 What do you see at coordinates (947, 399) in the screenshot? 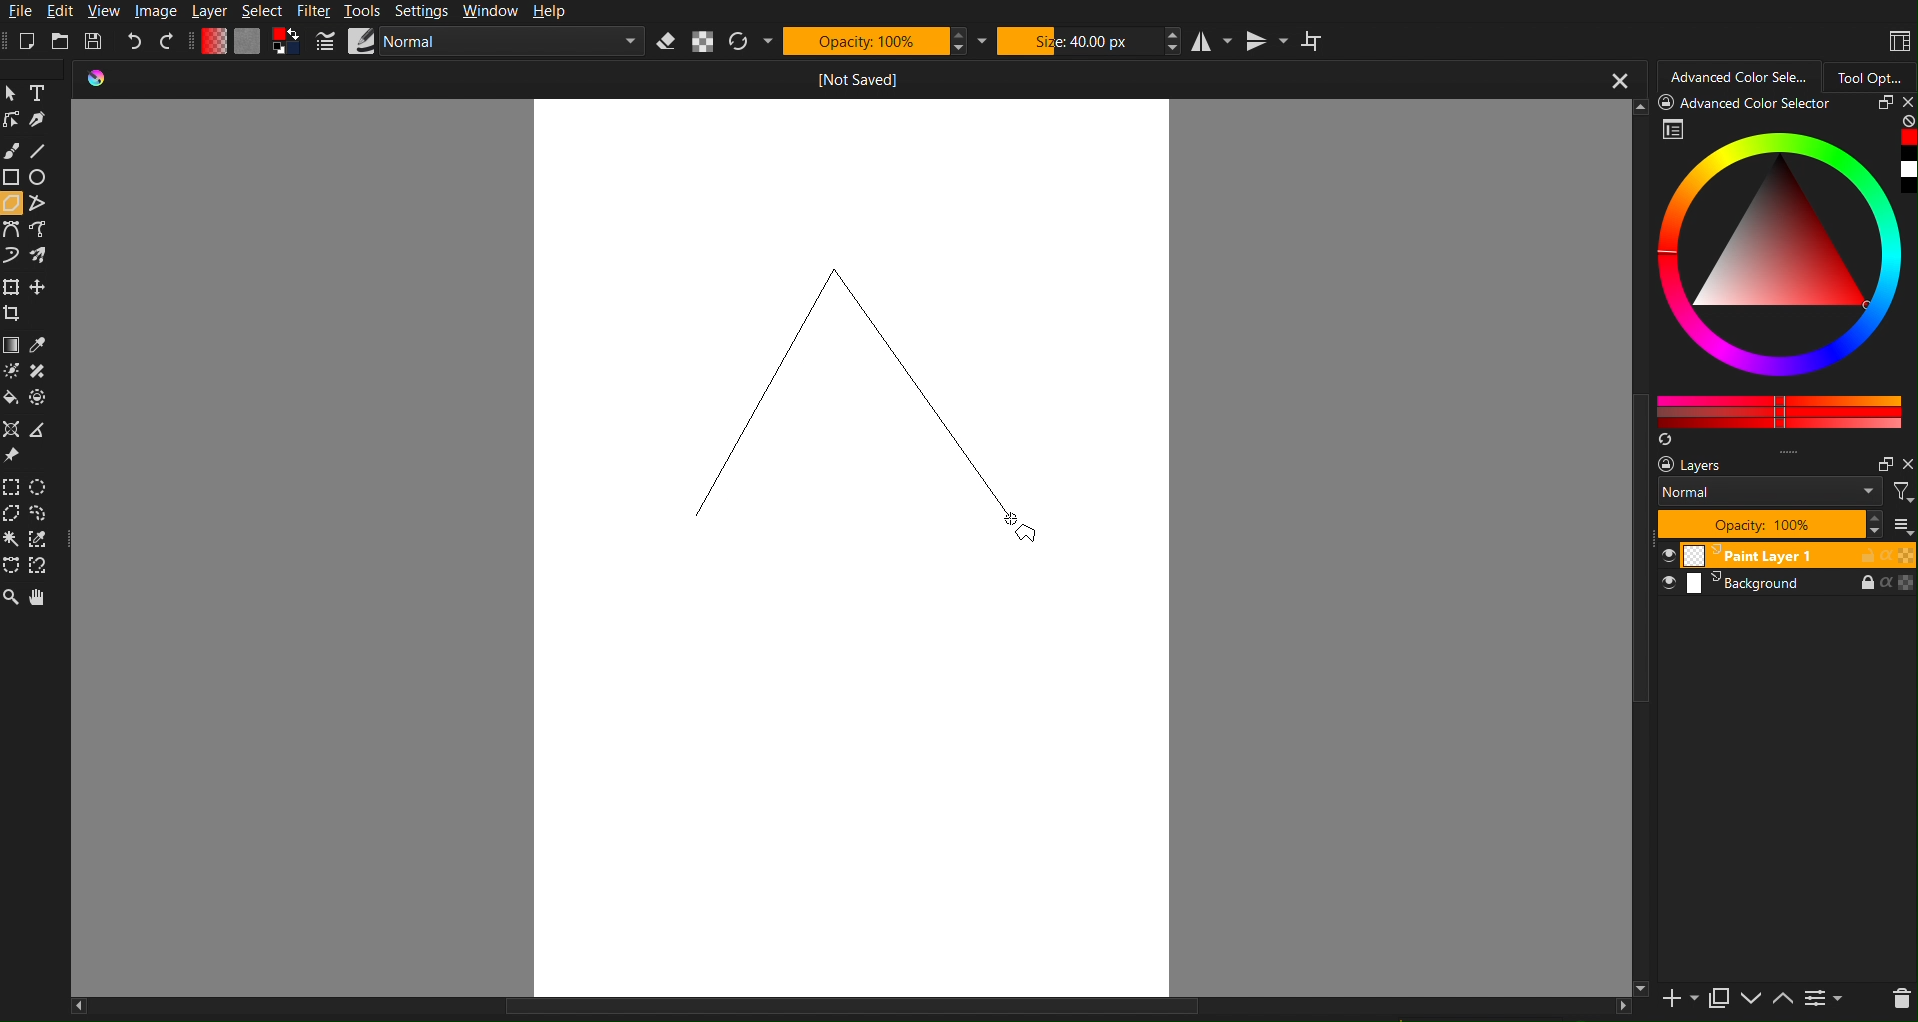
I see `Line 2` at bounding box center [947, 399].